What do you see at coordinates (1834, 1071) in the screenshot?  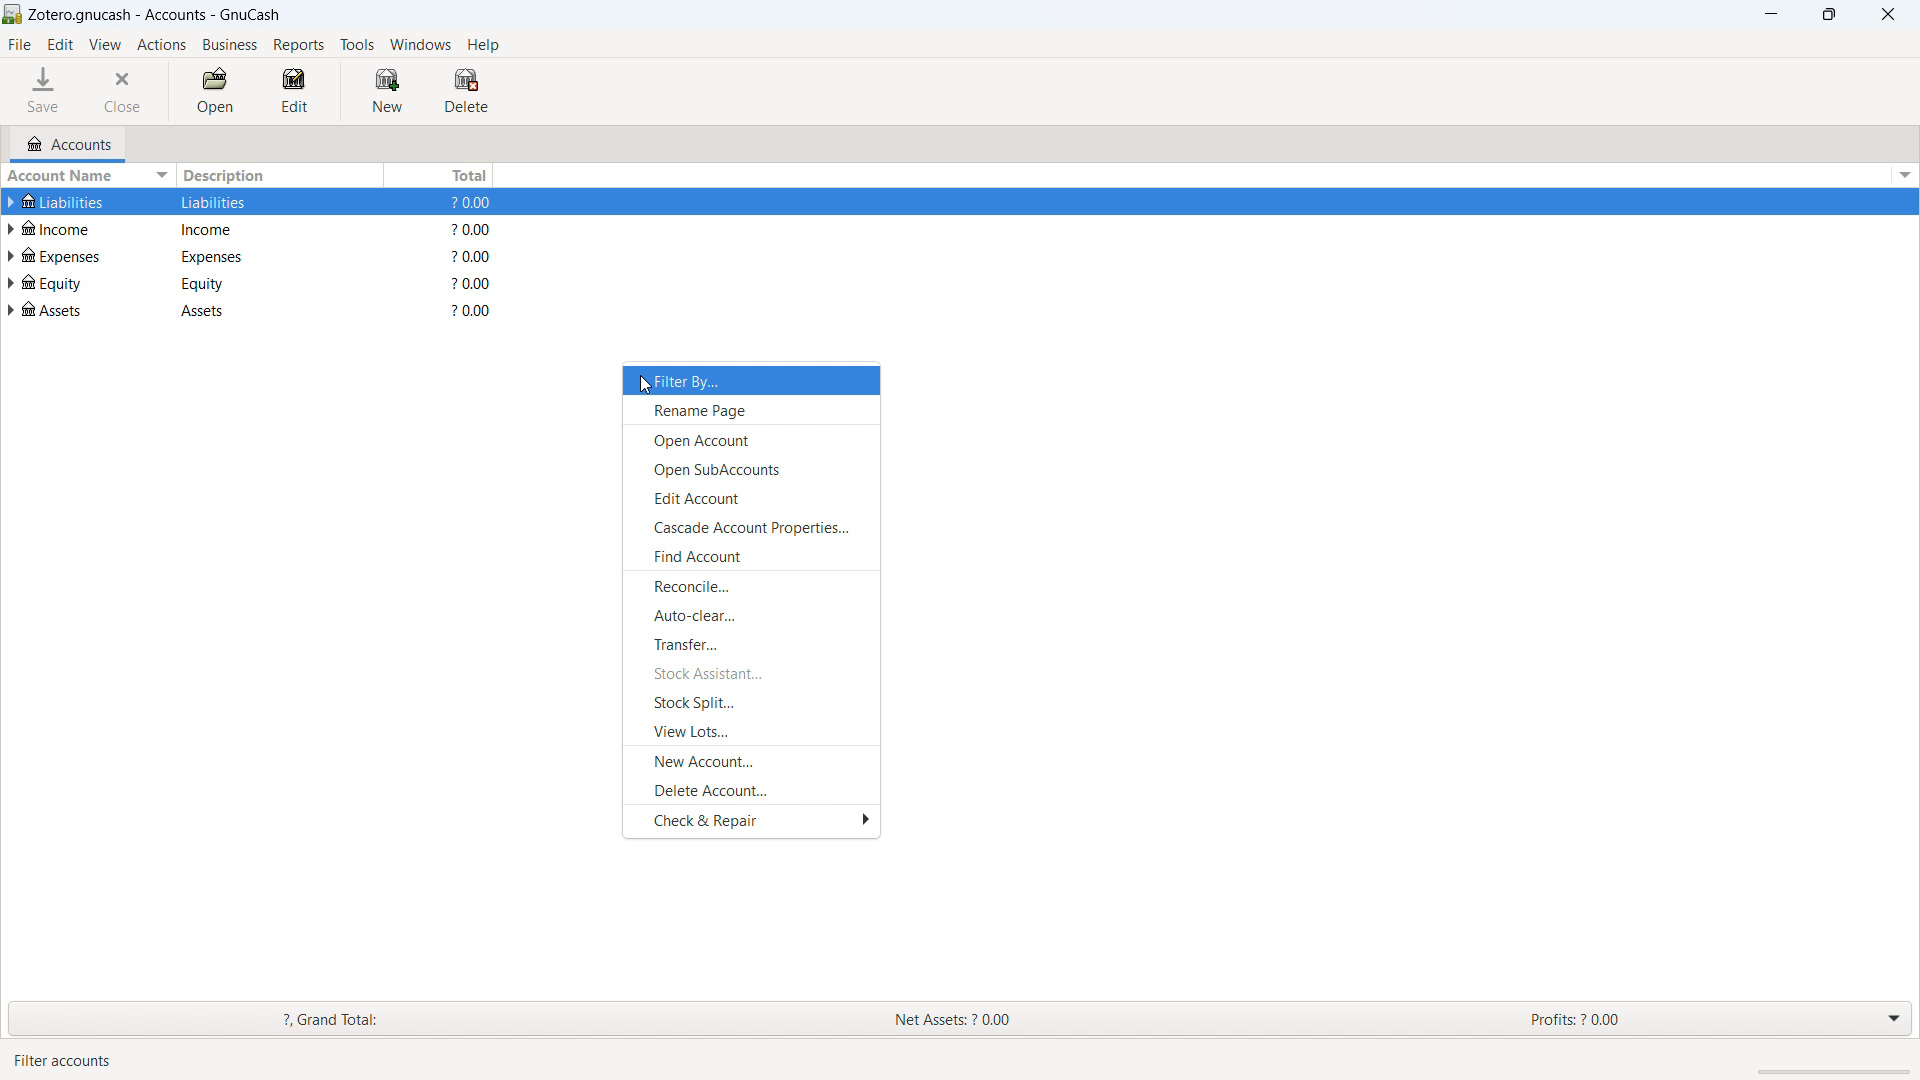 I see `scrollbar` at bounding box center [1834, 1071].